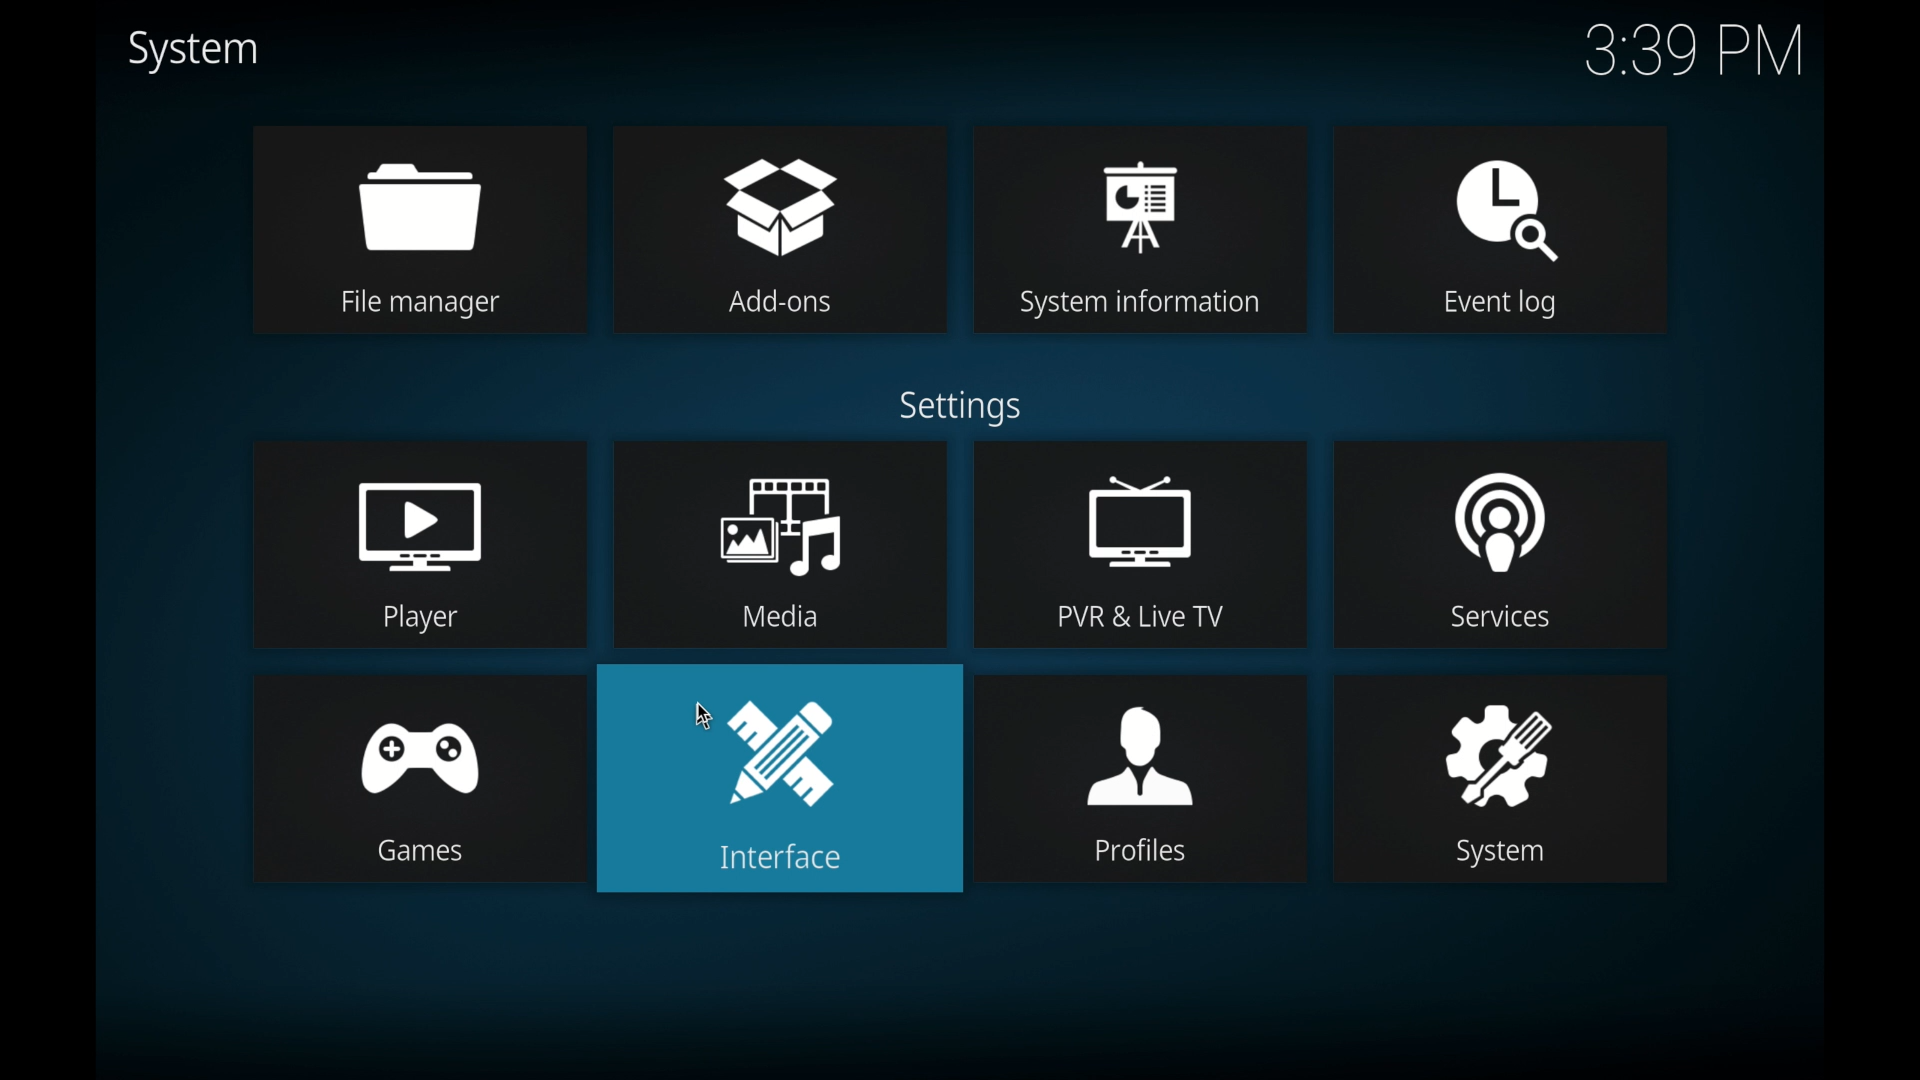  What do you see at coordinates (1501, 229) in the screenshot?
I see `event log` at bounding box center [1501, 229].